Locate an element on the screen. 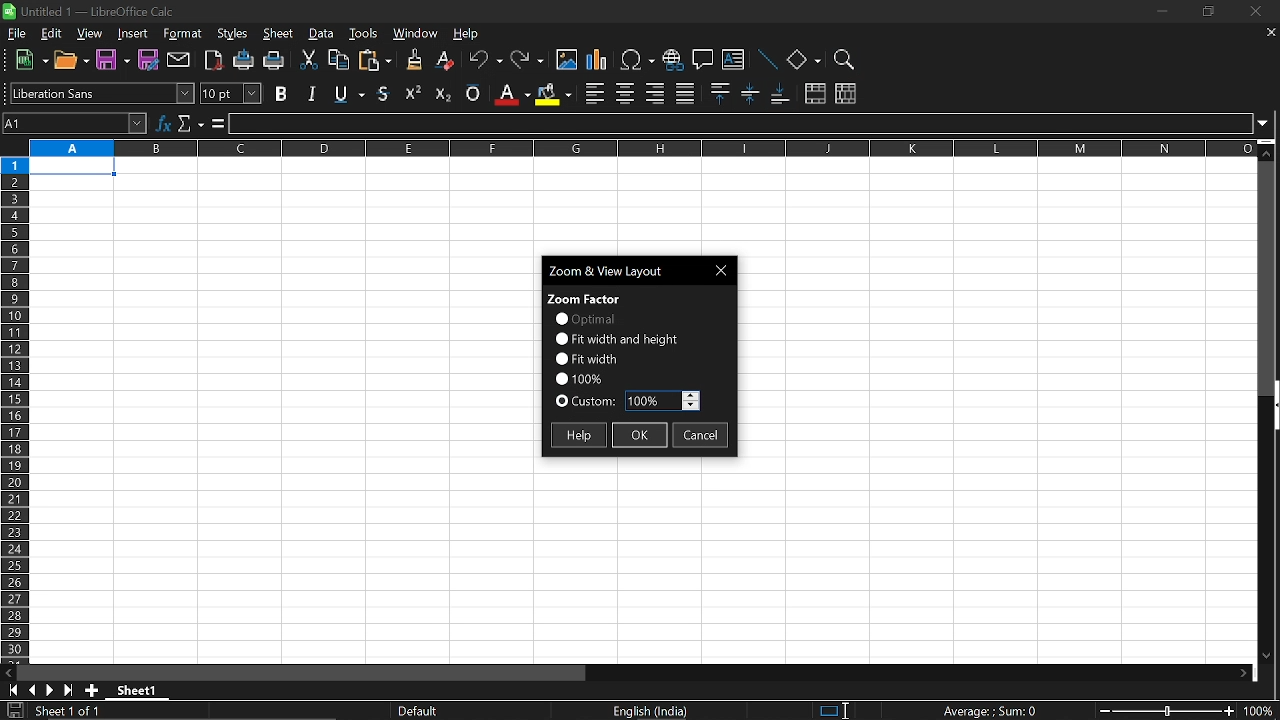 Image resolution: width=1280 pixels, height=720 pixels. shapes is located at coordinates (803, 61).